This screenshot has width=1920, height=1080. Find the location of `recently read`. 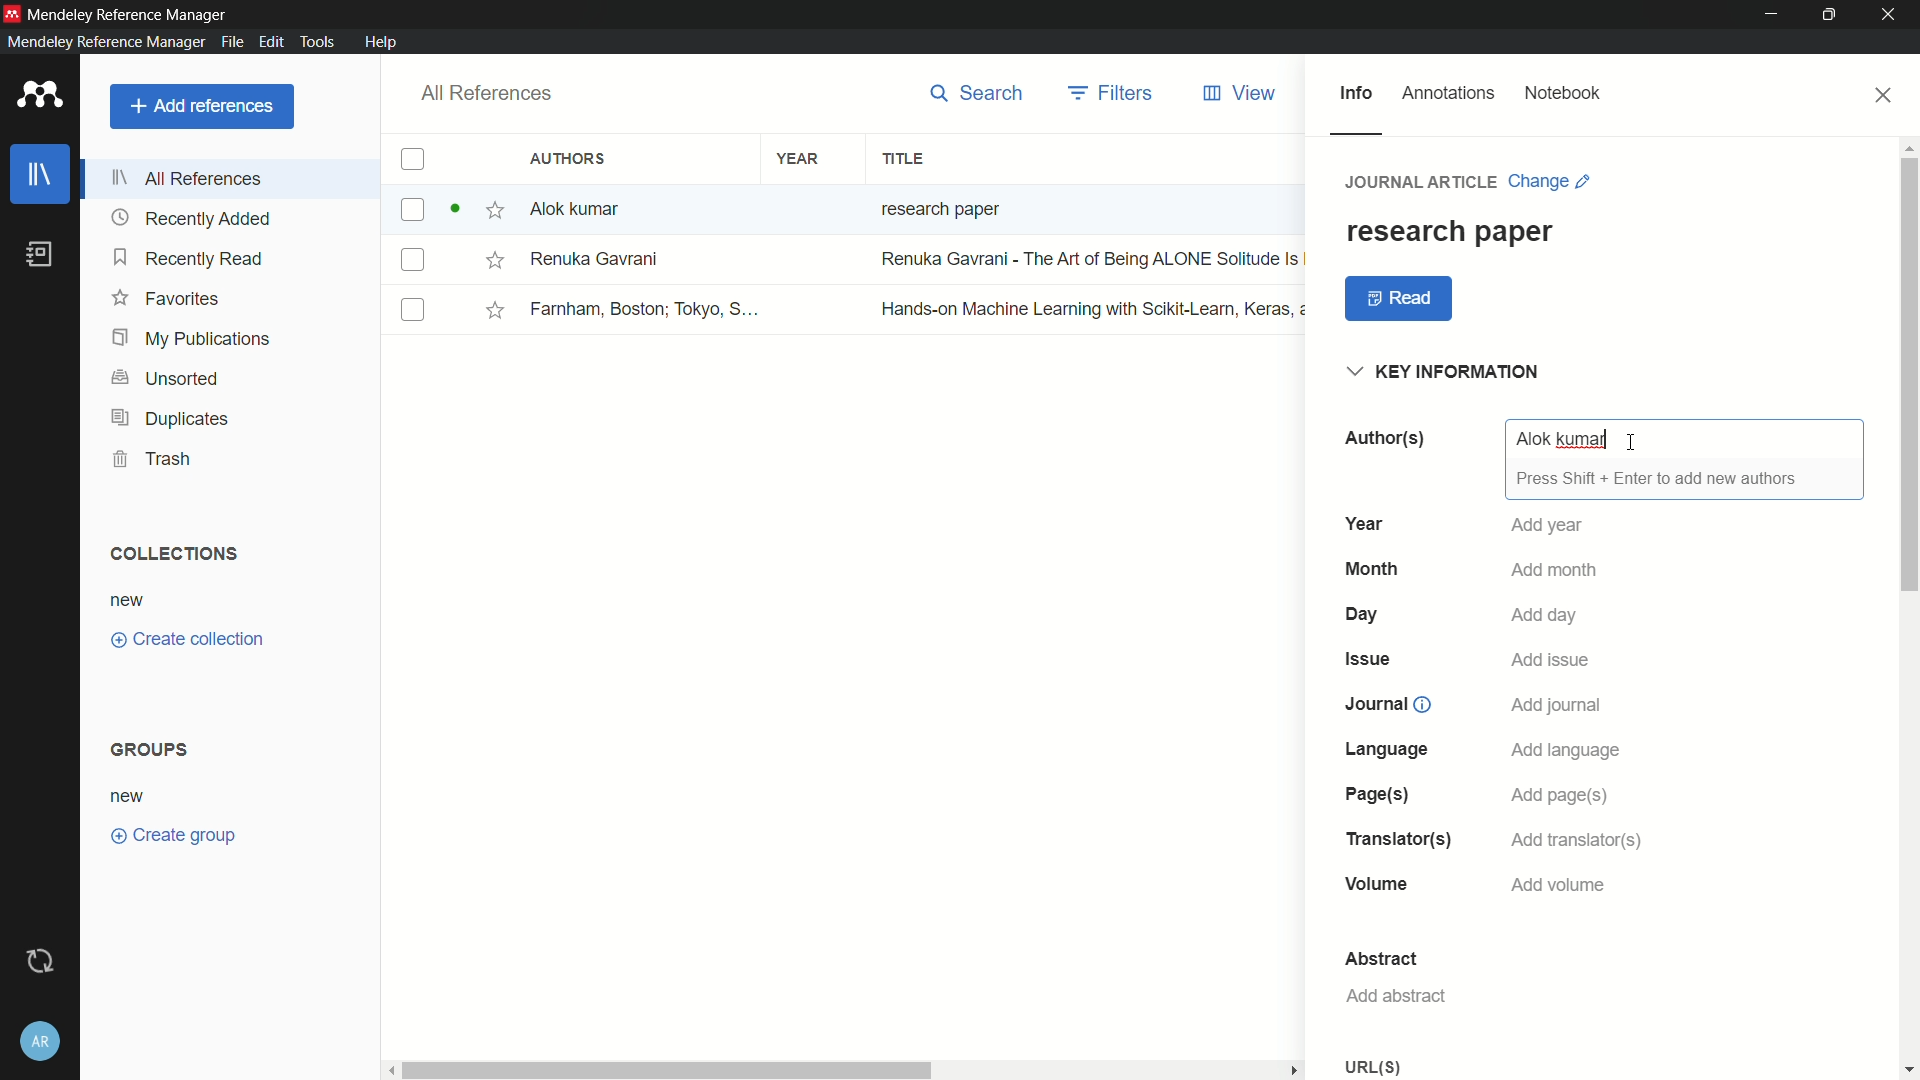

recently read is located at coordinates (189, 257).